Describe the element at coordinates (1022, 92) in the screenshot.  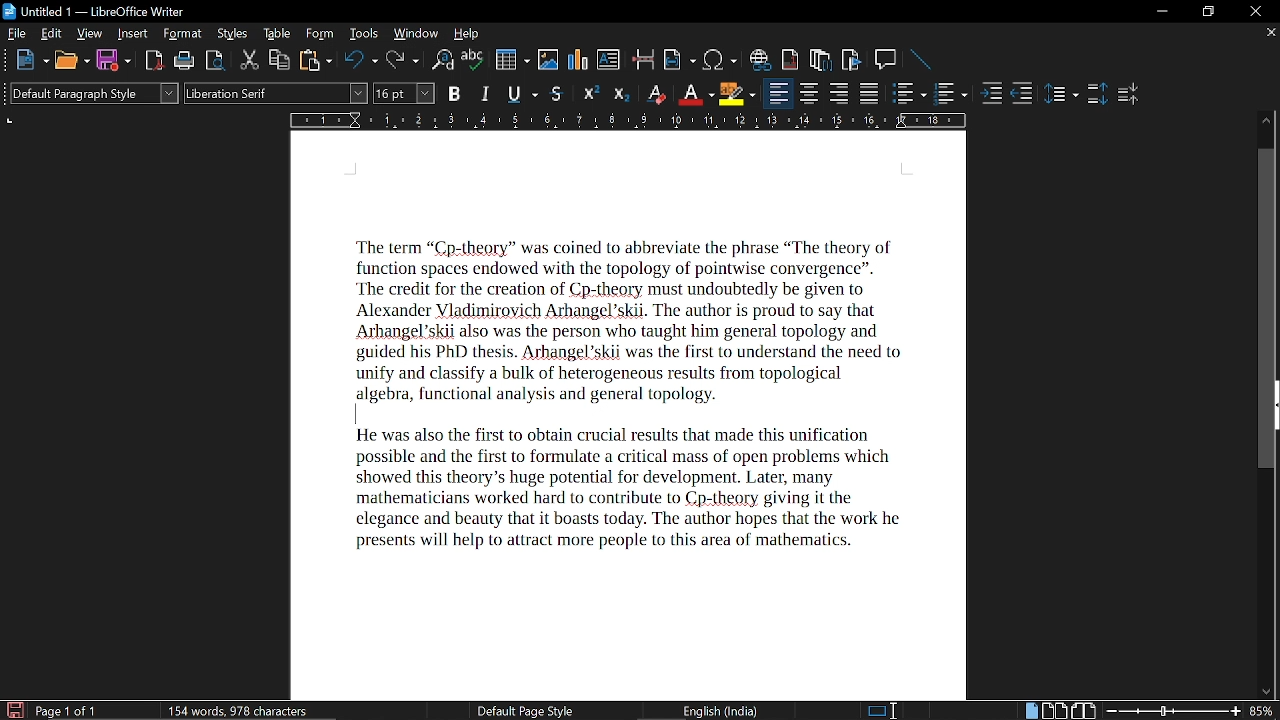
I see `Decrease indent` at that location.